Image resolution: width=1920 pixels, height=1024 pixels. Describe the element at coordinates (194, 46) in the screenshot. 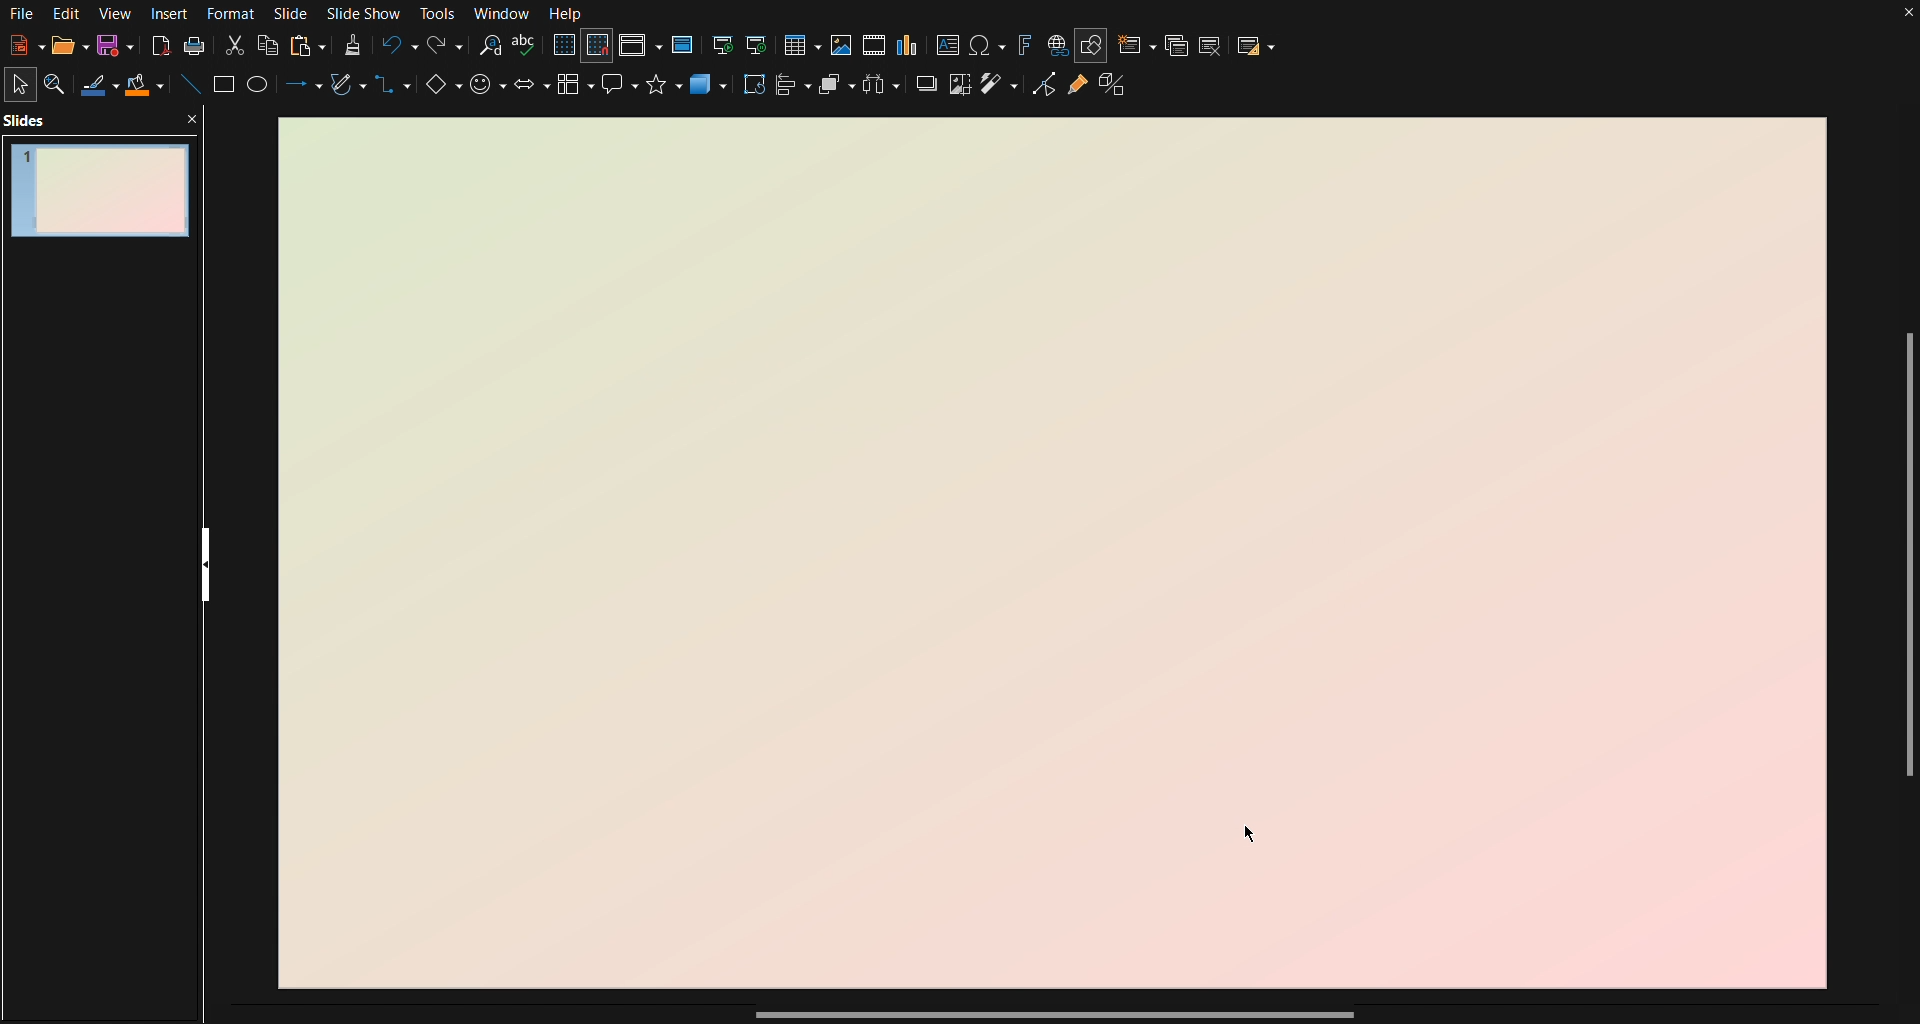

I see `Print` at that location.